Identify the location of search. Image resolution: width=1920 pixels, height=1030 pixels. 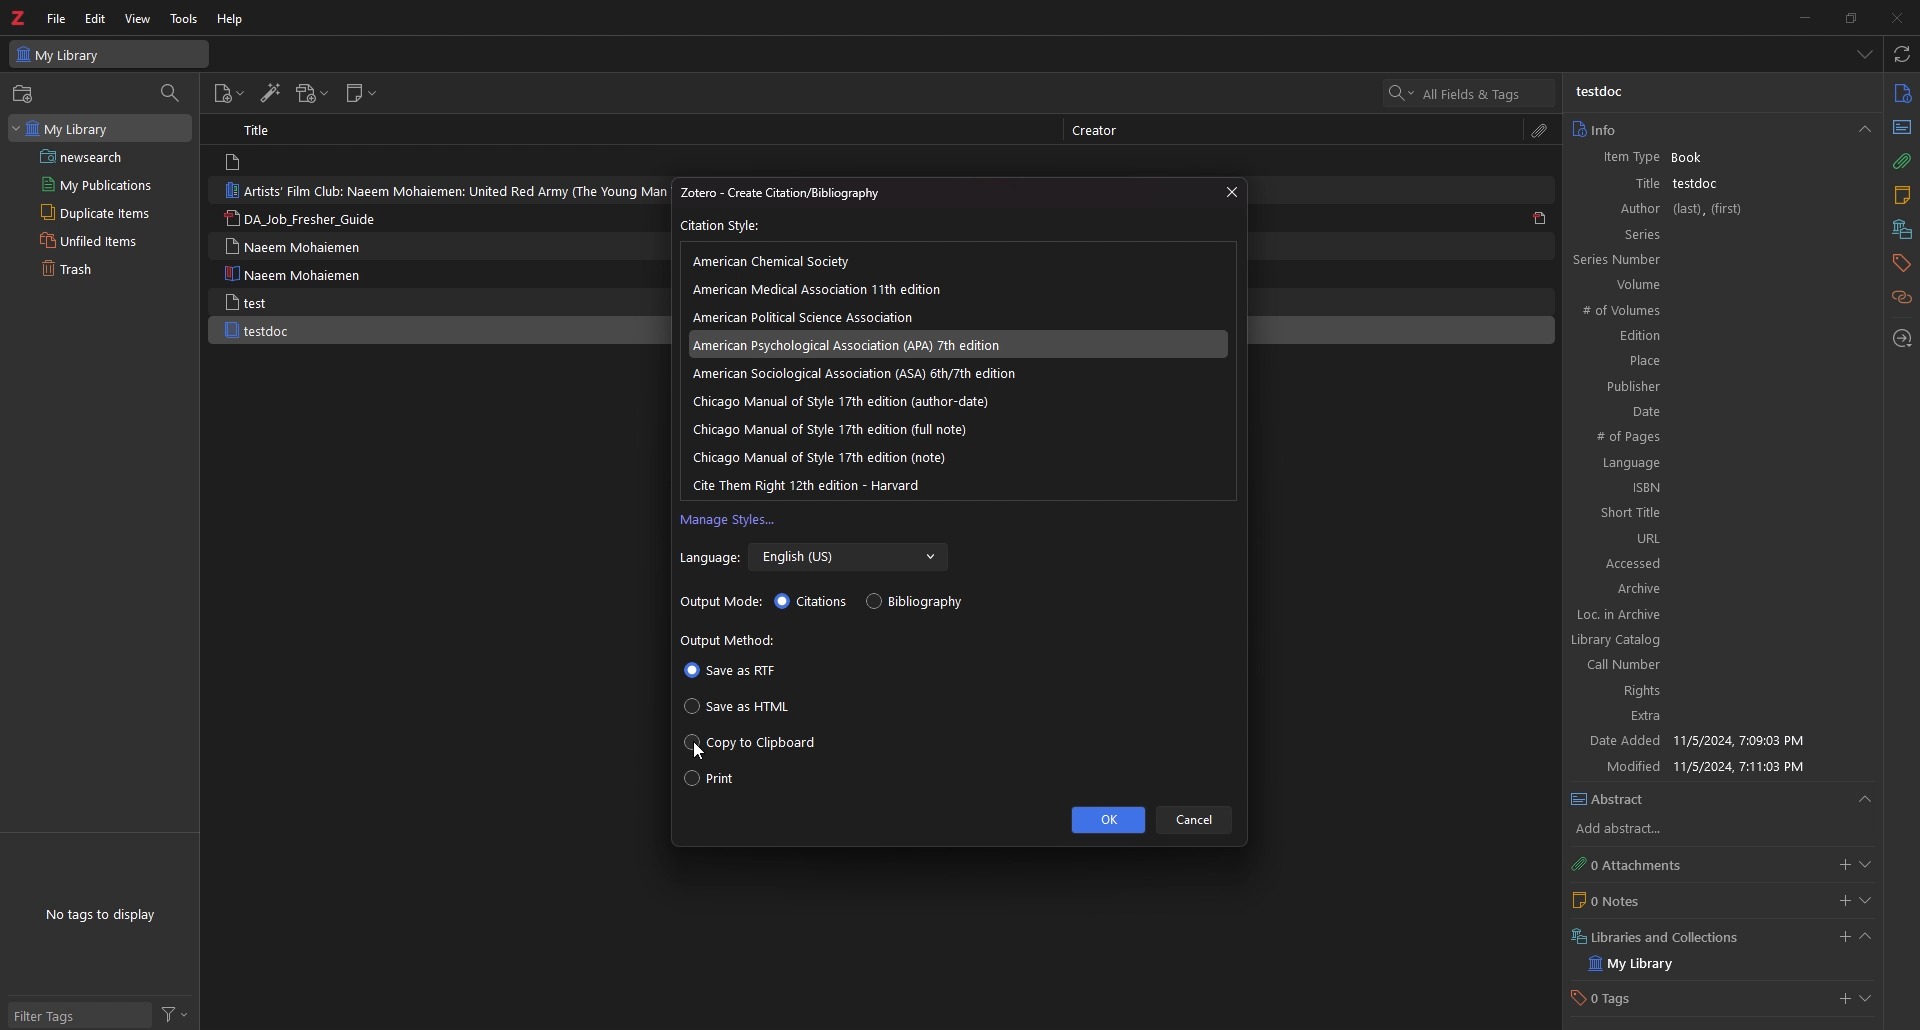
(1470, 93).